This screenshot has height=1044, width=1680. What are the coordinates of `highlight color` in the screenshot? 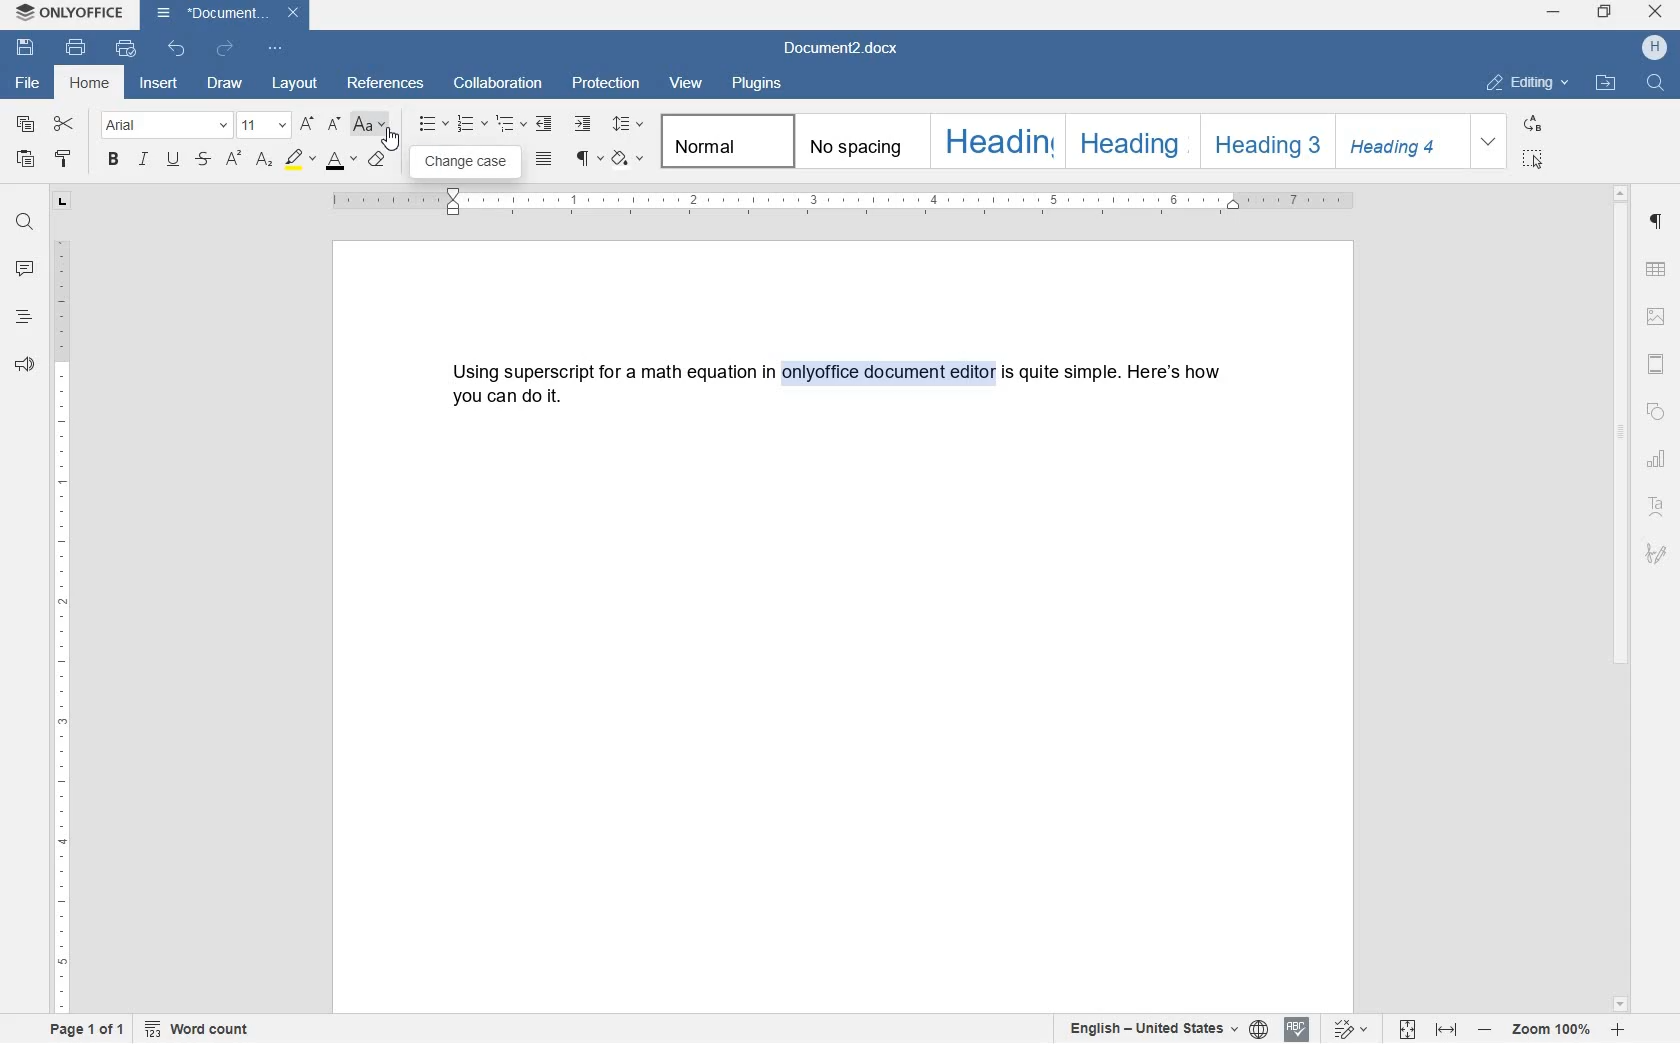 It's located at (298, 158).